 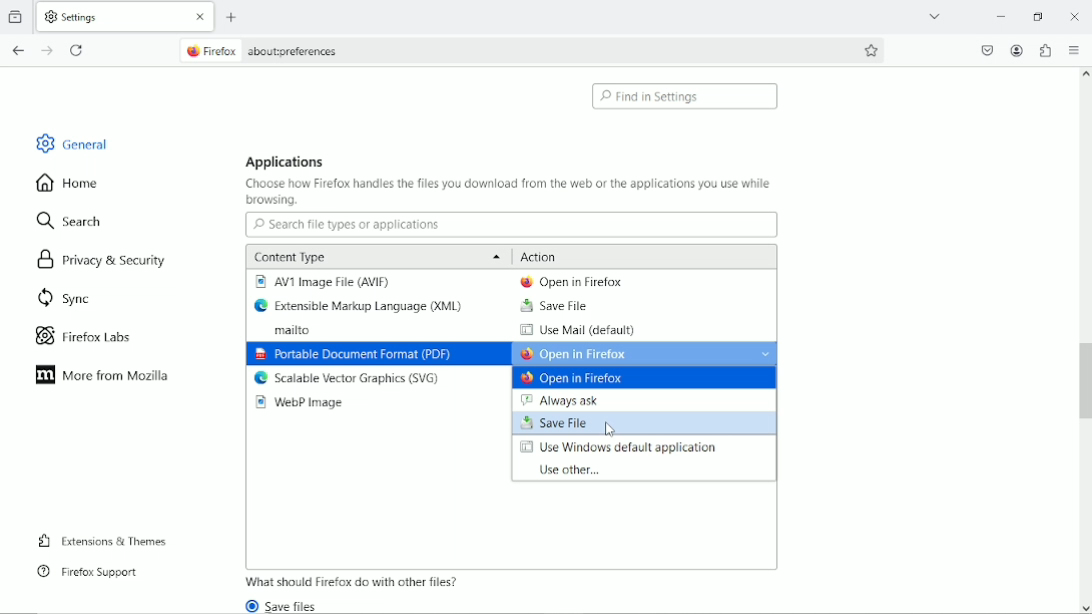 What do you see at coordinates (1003, 17) in the screenshot?
I see `Minimize` at bounding box center [1003, 17].